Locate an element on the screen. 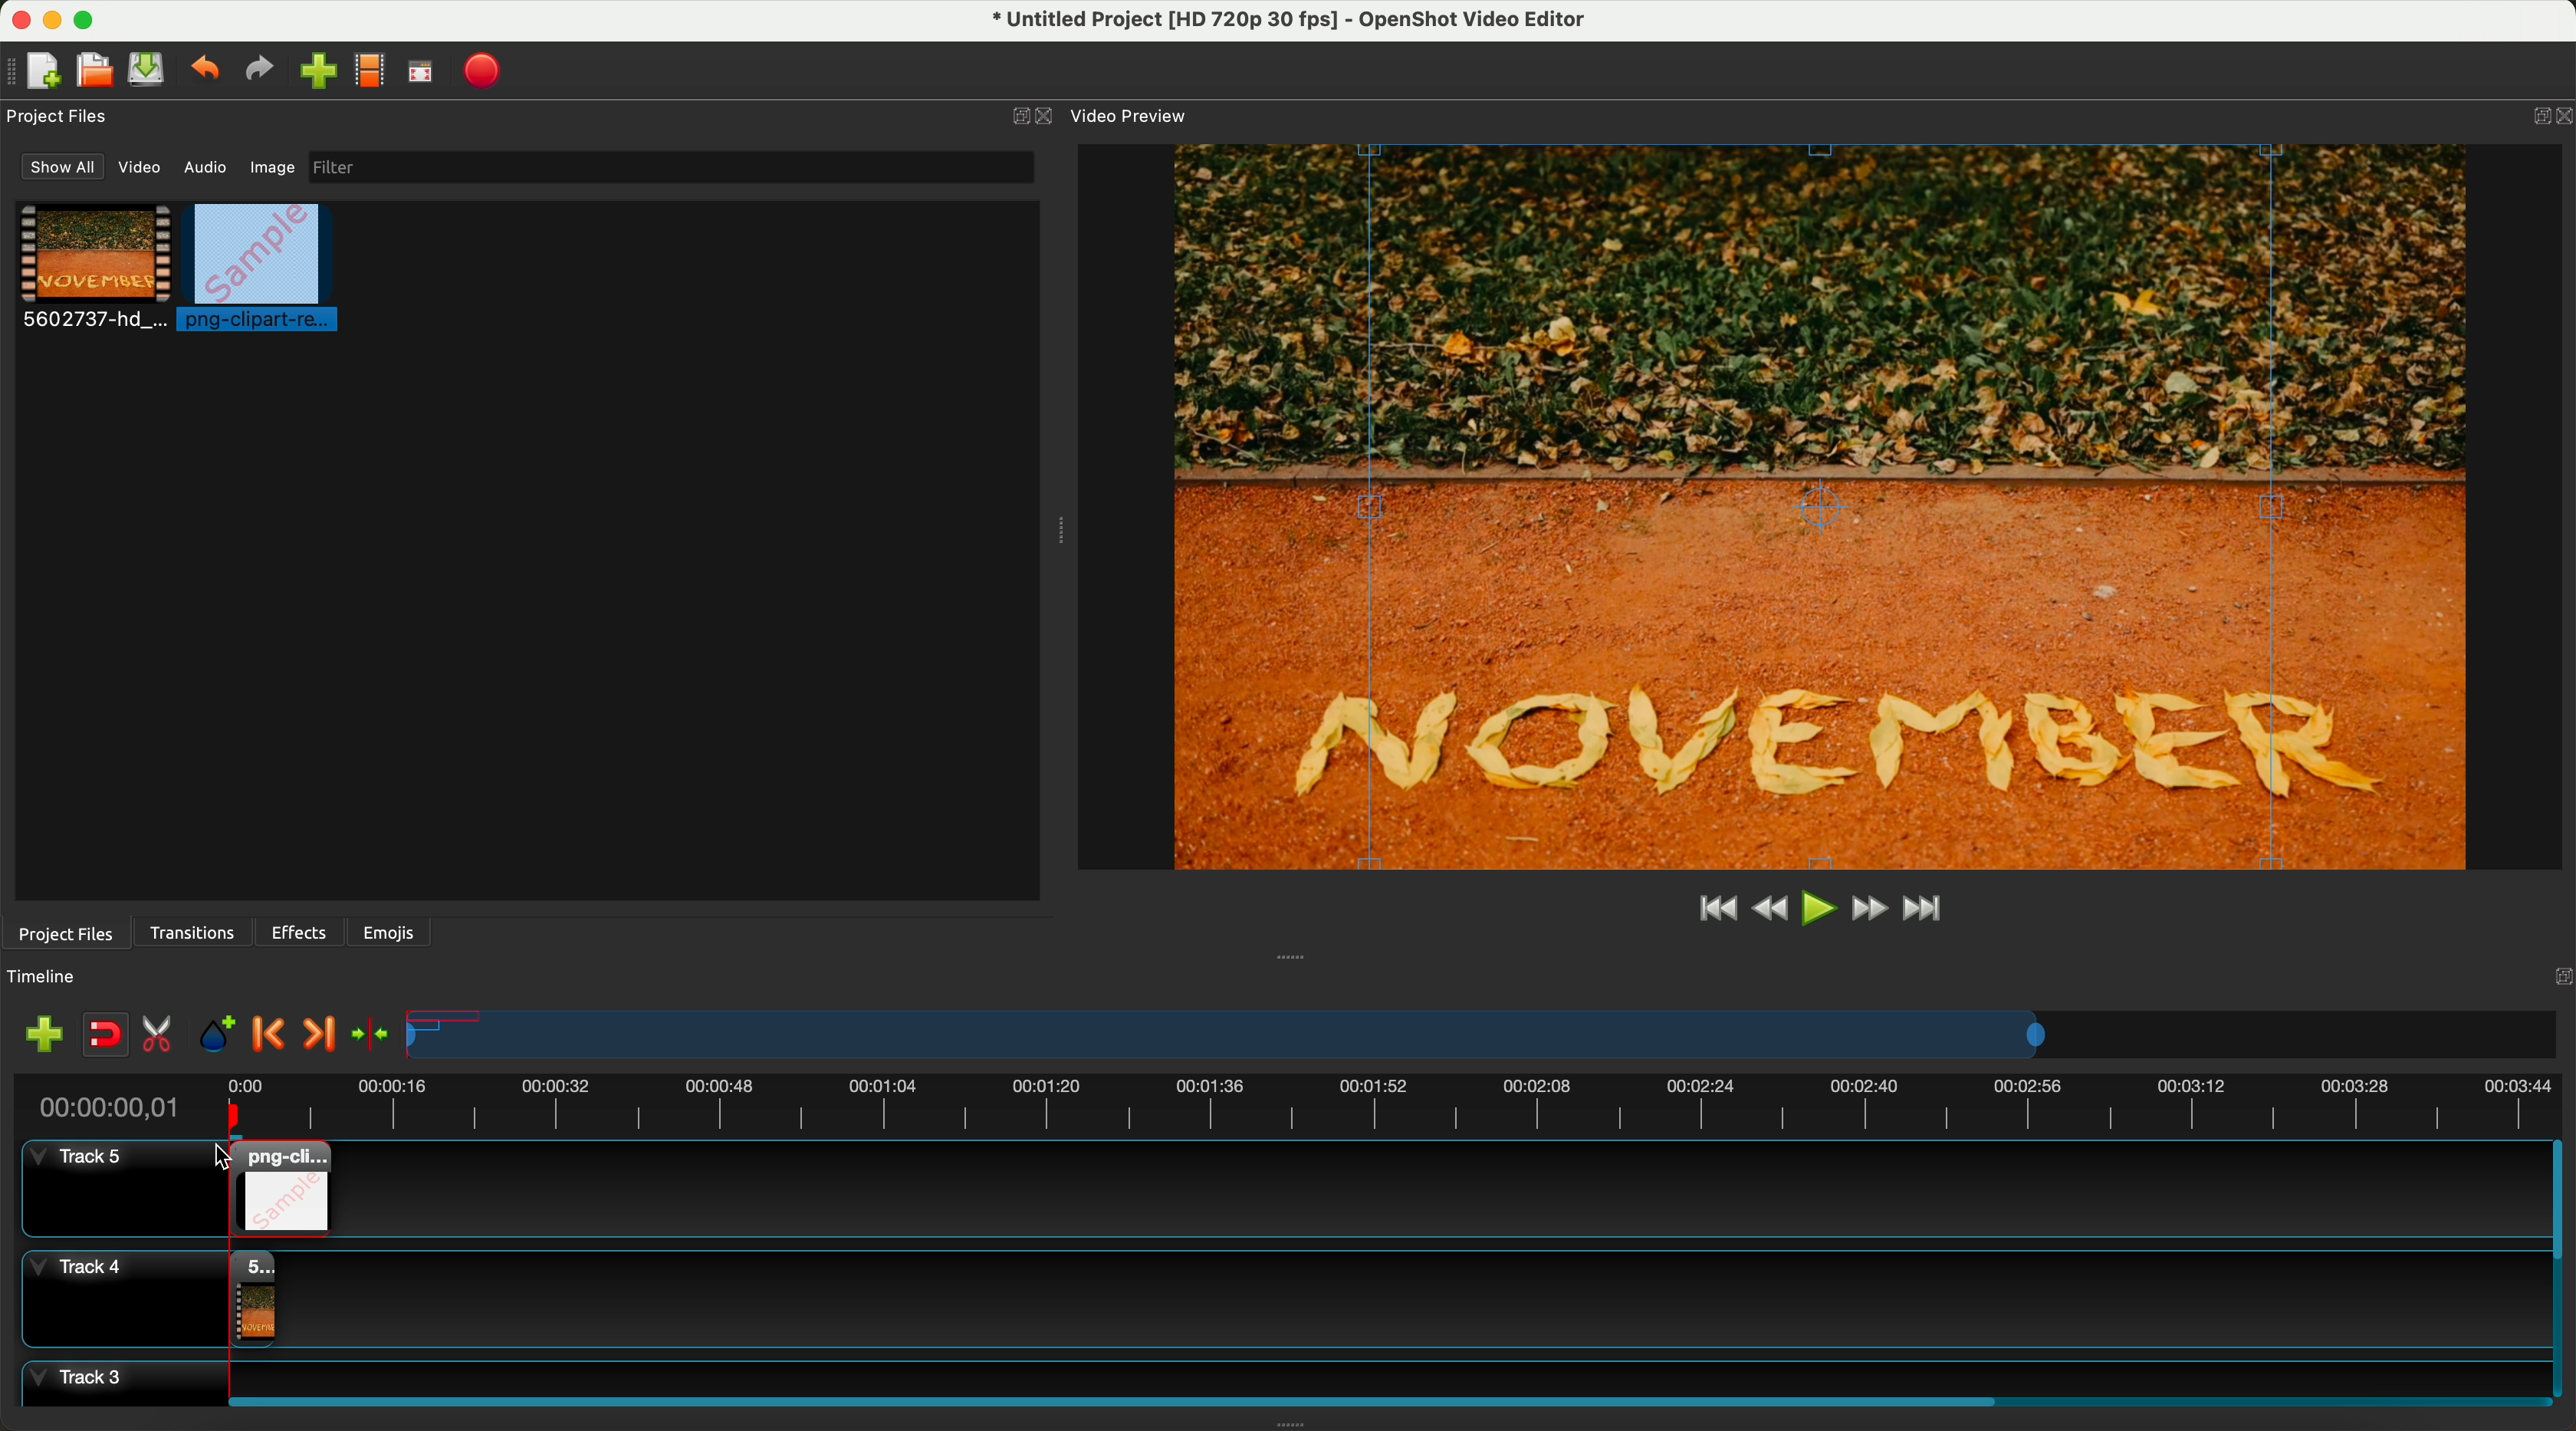 The height and width of the screenshot is (1431, 2576). minimize is located at coordinates (53, 24).